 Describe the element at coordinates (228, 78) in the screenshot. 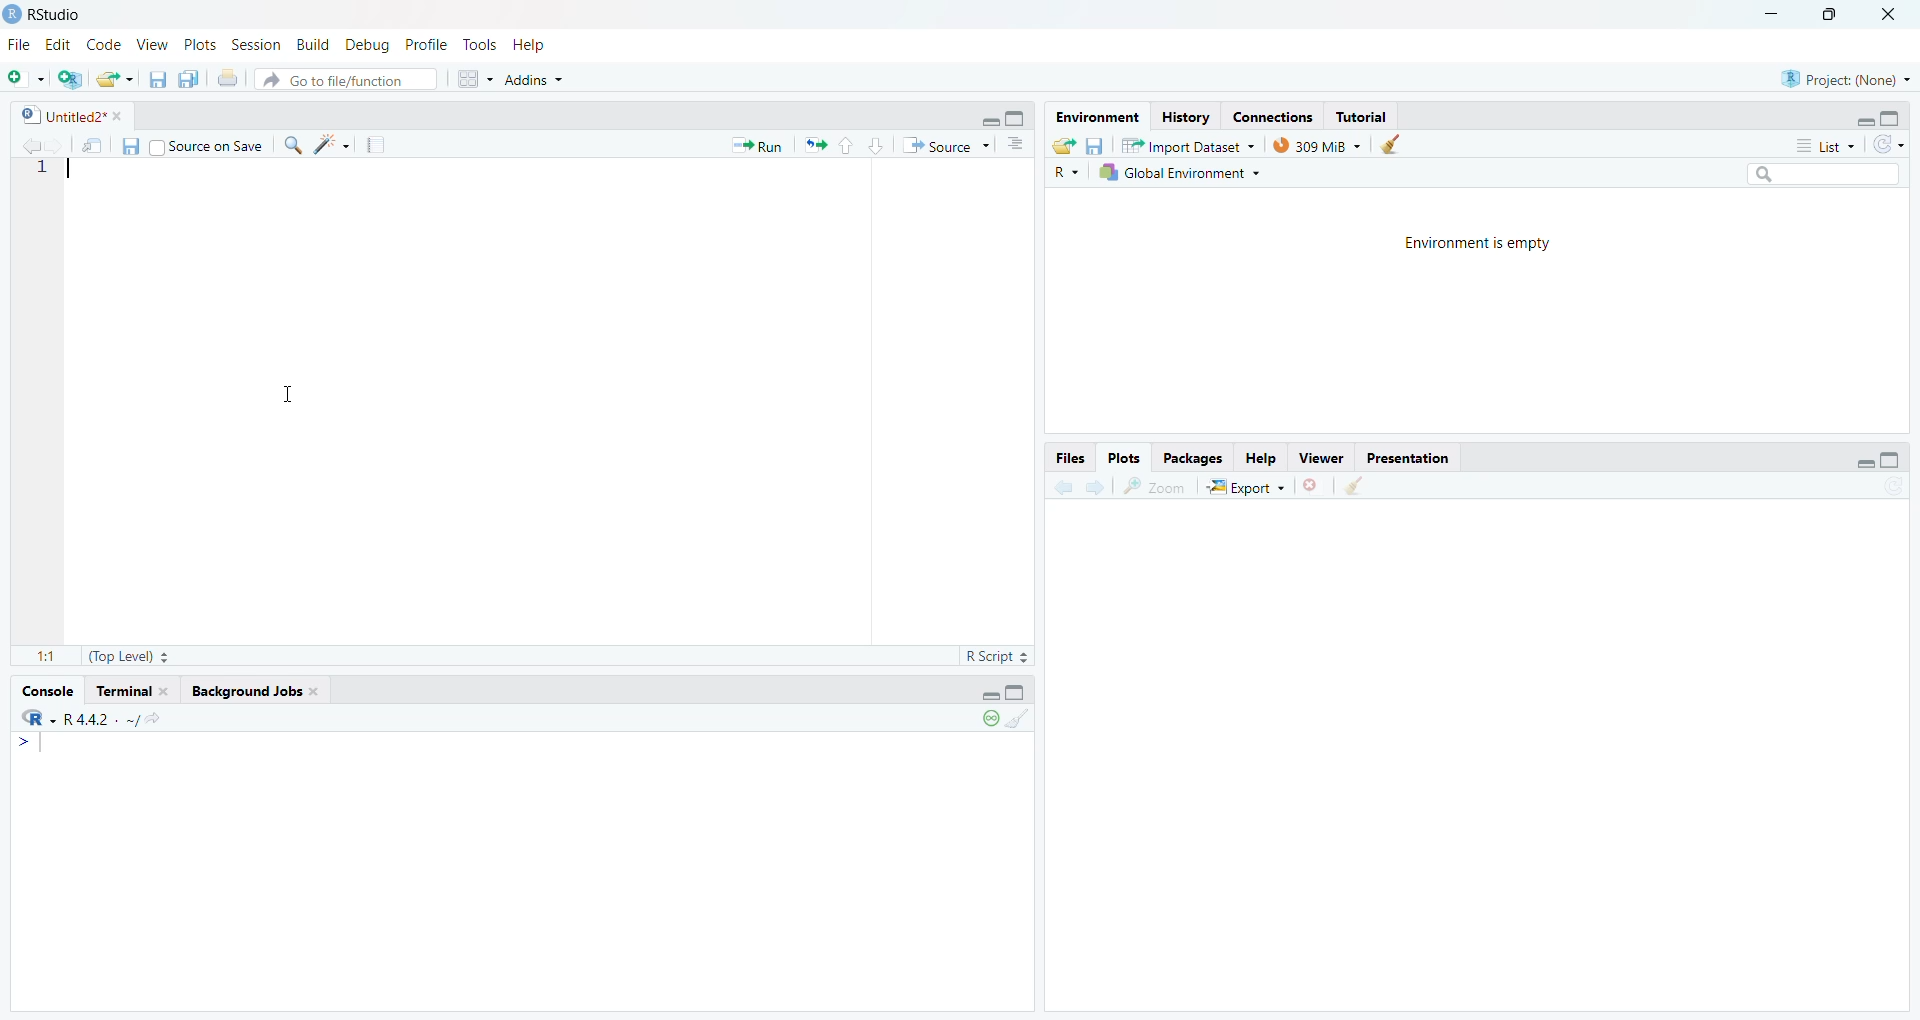

I see `print` at that location.